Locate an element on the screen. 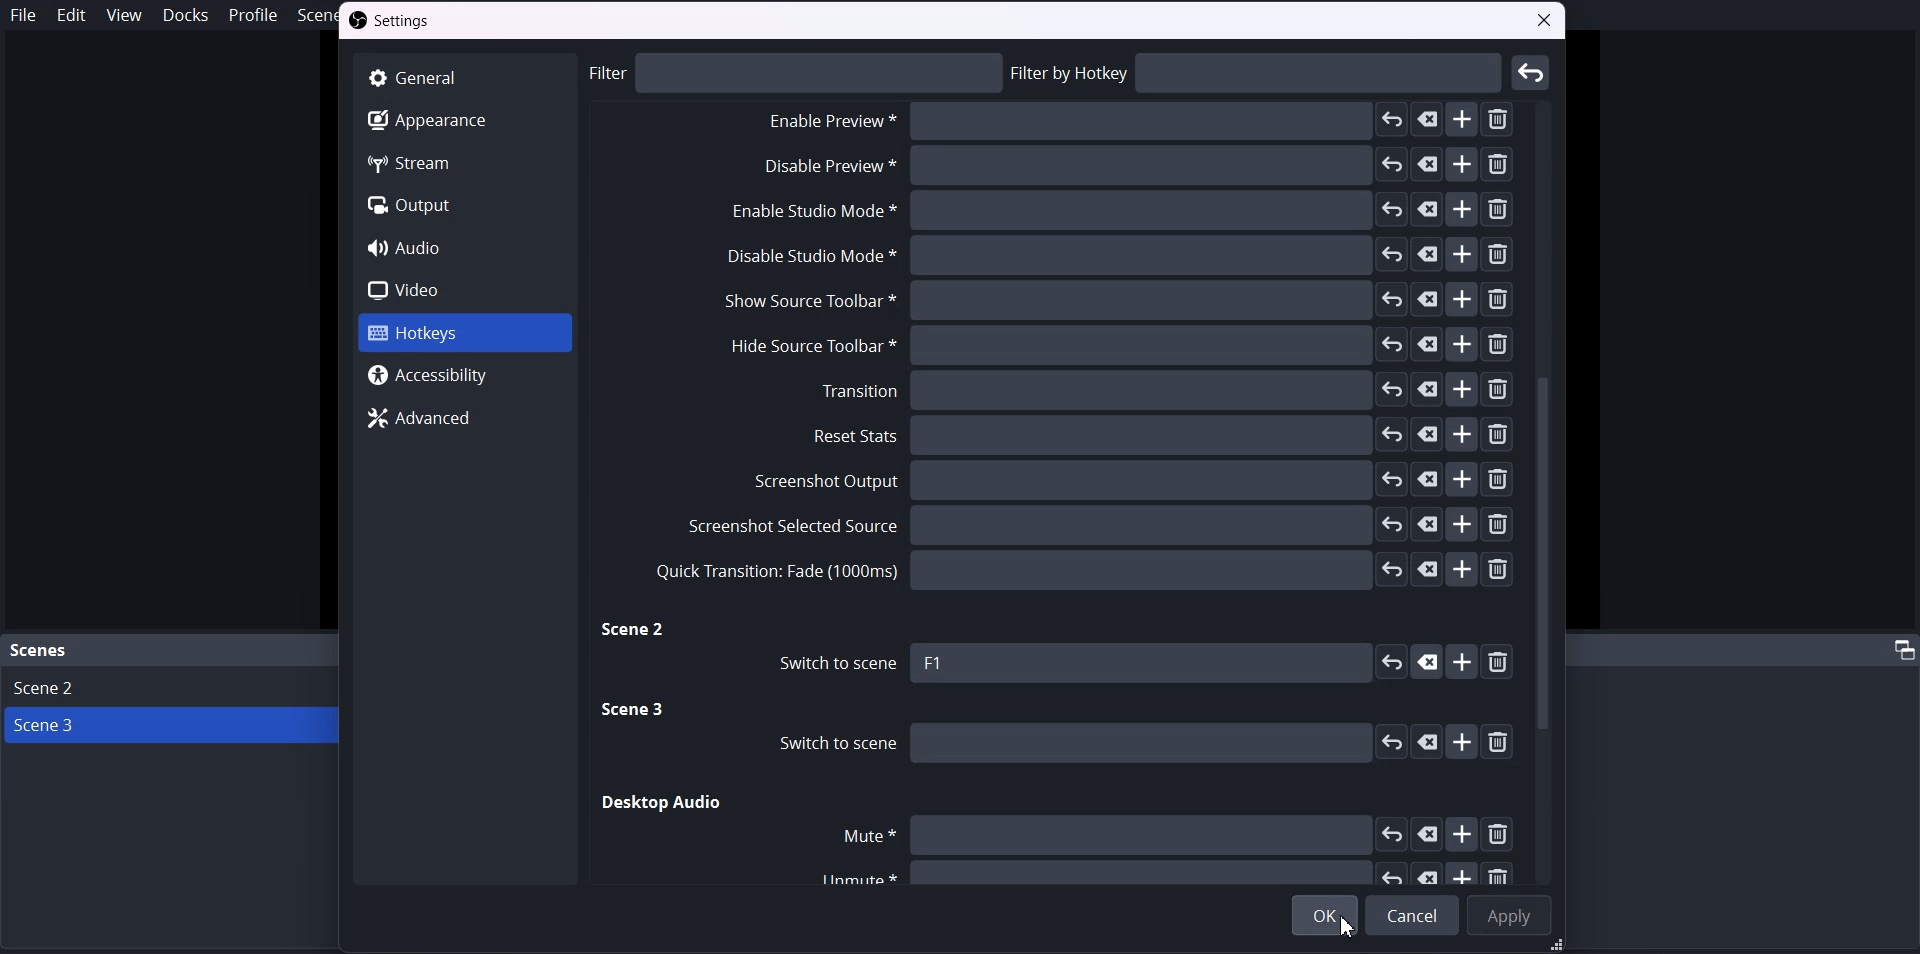  Scene is located at coordinates (40, 651).